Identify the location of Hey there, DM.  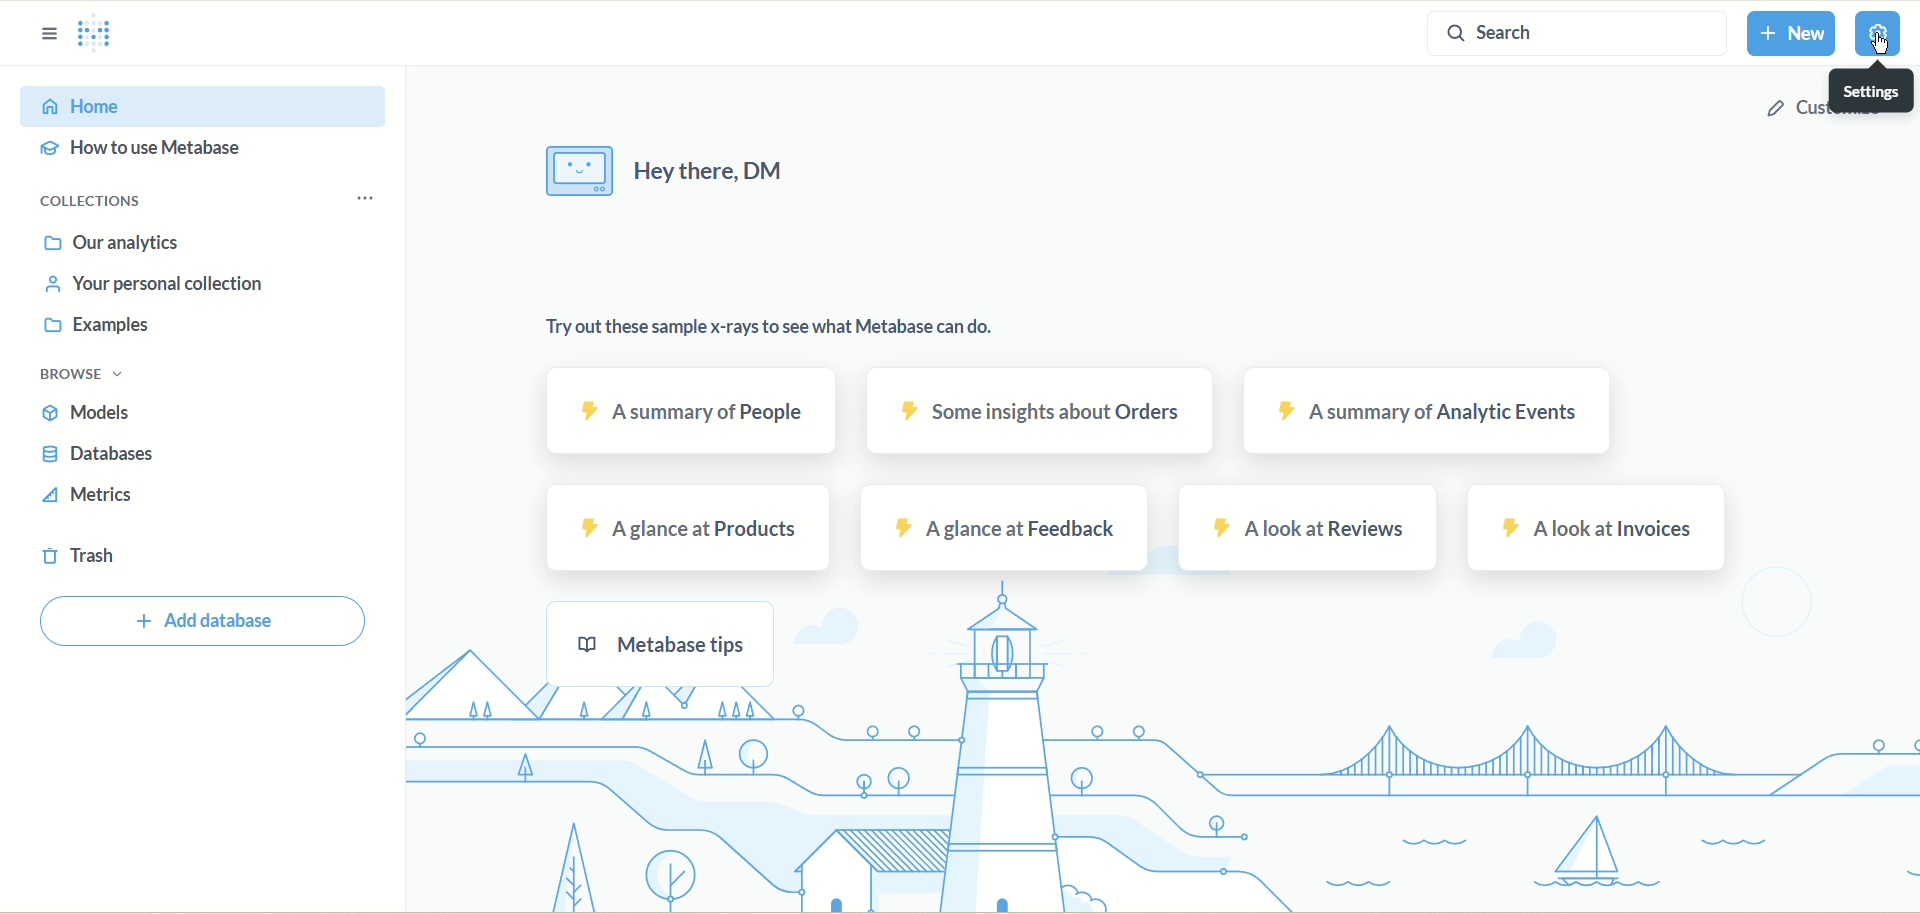
(779, 169).